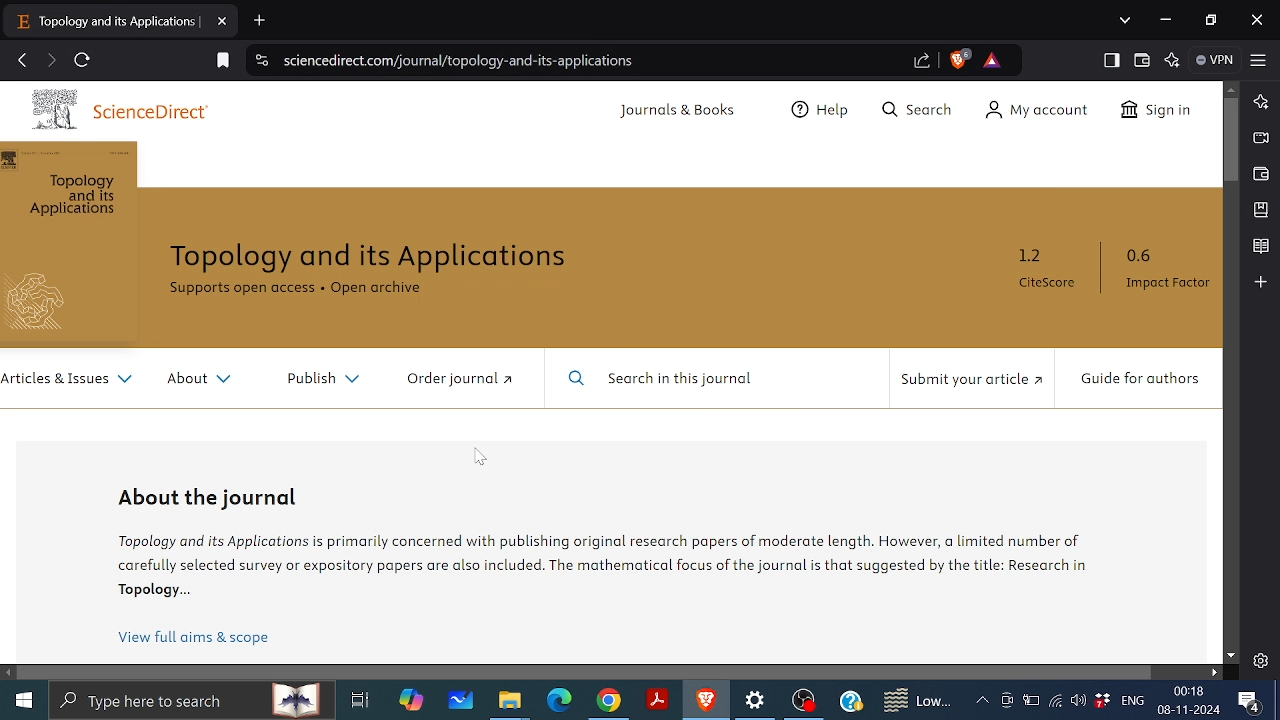 The image size is (1280, 720). Describe the element at coordinates (658, 699) in the screenshot. I see `Adobe reader` at that location.